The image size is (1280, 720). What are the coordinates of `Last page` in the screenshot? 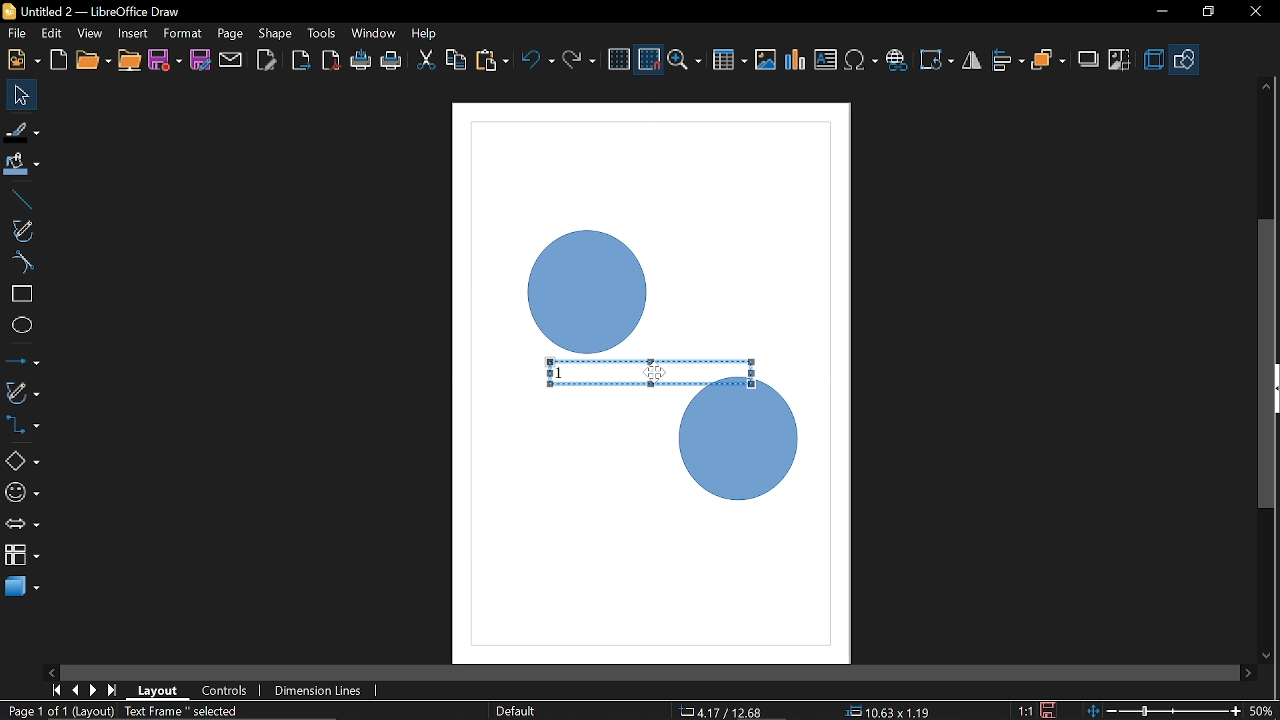 It's located at (114, 692).